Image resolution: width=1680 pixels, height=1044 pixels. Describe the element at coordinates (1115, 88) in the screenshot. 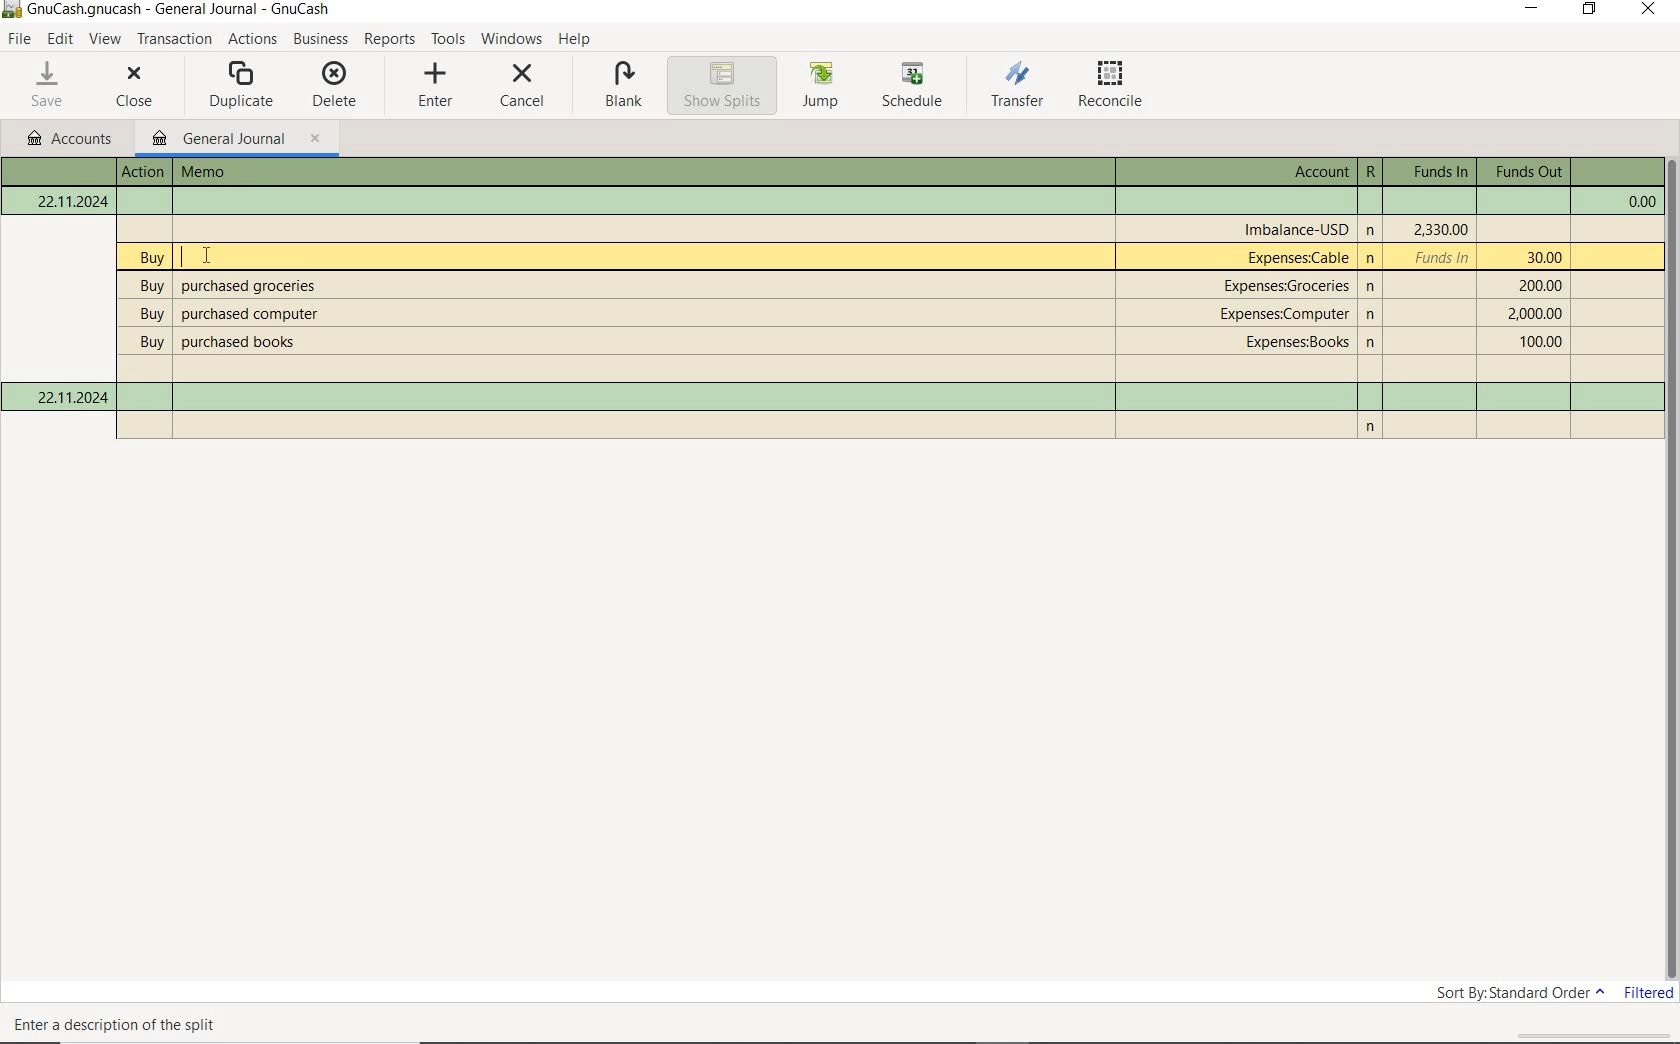

I see `reconcile` at that location.